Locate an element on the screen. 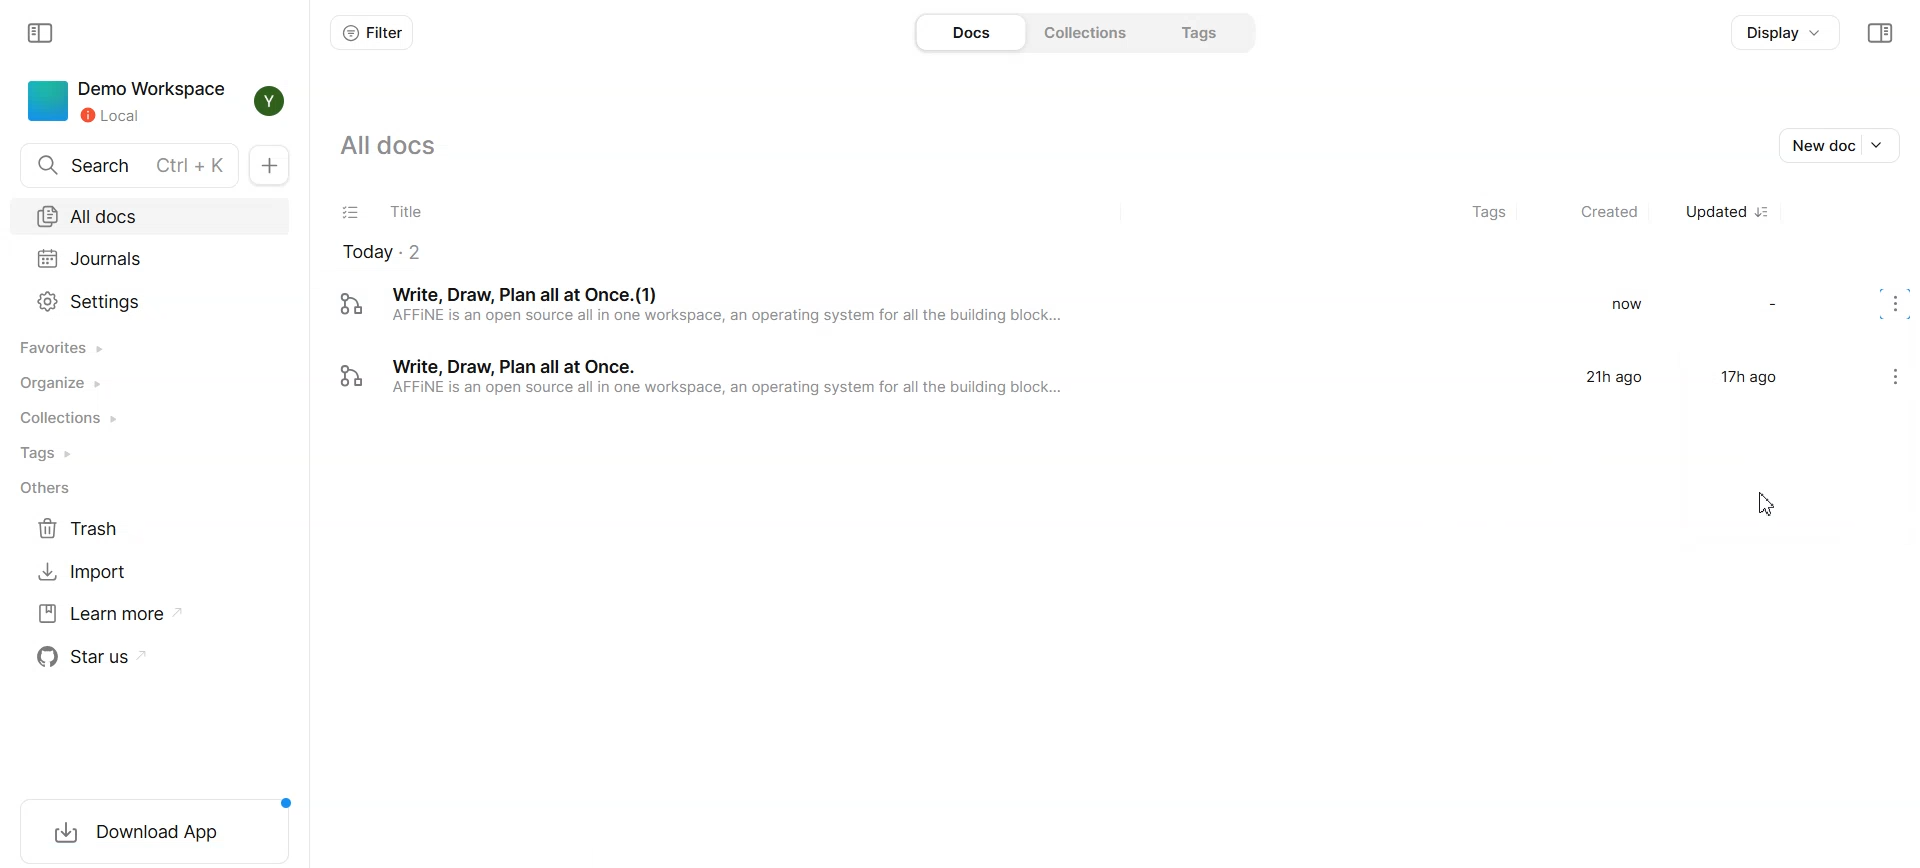 The width and height of the screenshot is (1920, 868). Created is located at coordinates (1600, 212).